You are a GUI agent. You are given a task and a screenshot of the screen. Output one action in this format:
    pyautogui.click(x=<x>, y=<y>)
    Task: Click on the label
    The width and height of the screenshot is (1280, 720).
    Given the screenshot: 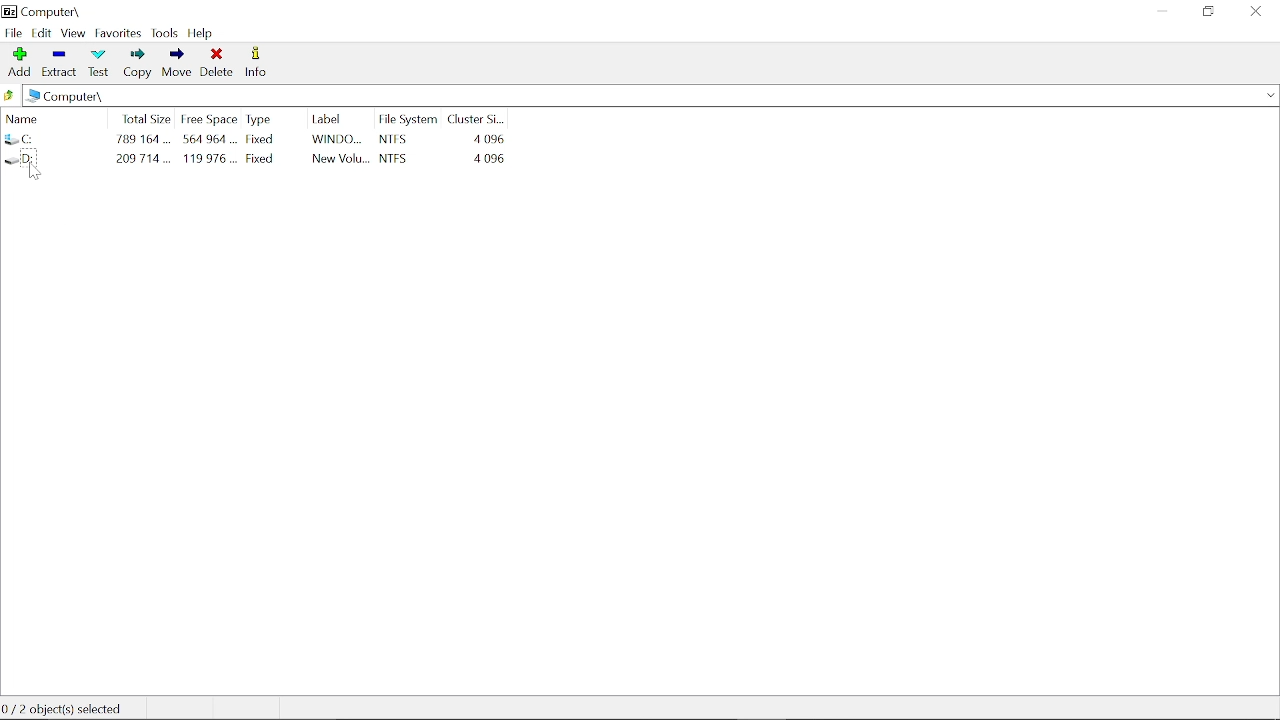 What is the action you would take?
    pyautogui.click(x=330, y=118)
    